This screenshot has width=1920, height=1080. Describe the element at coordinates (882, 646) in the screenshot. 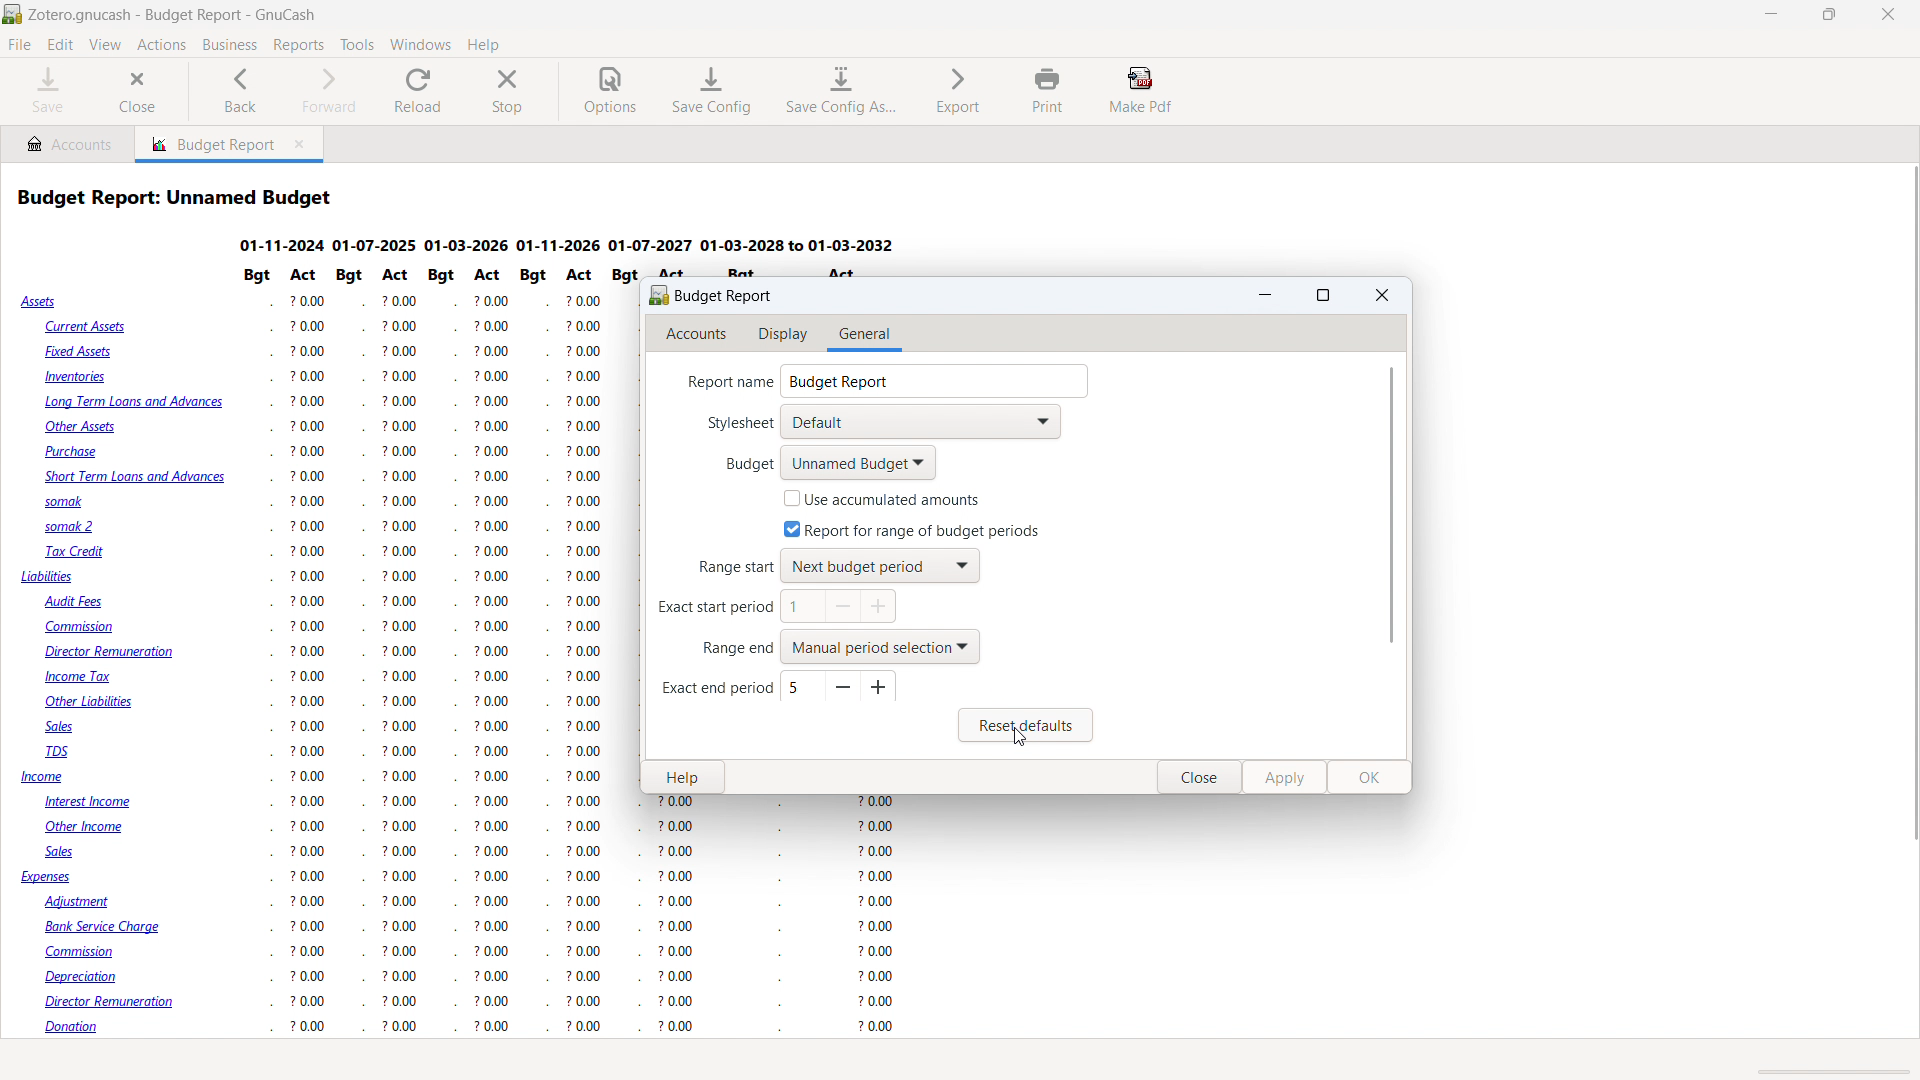

I see `range end` at that location.